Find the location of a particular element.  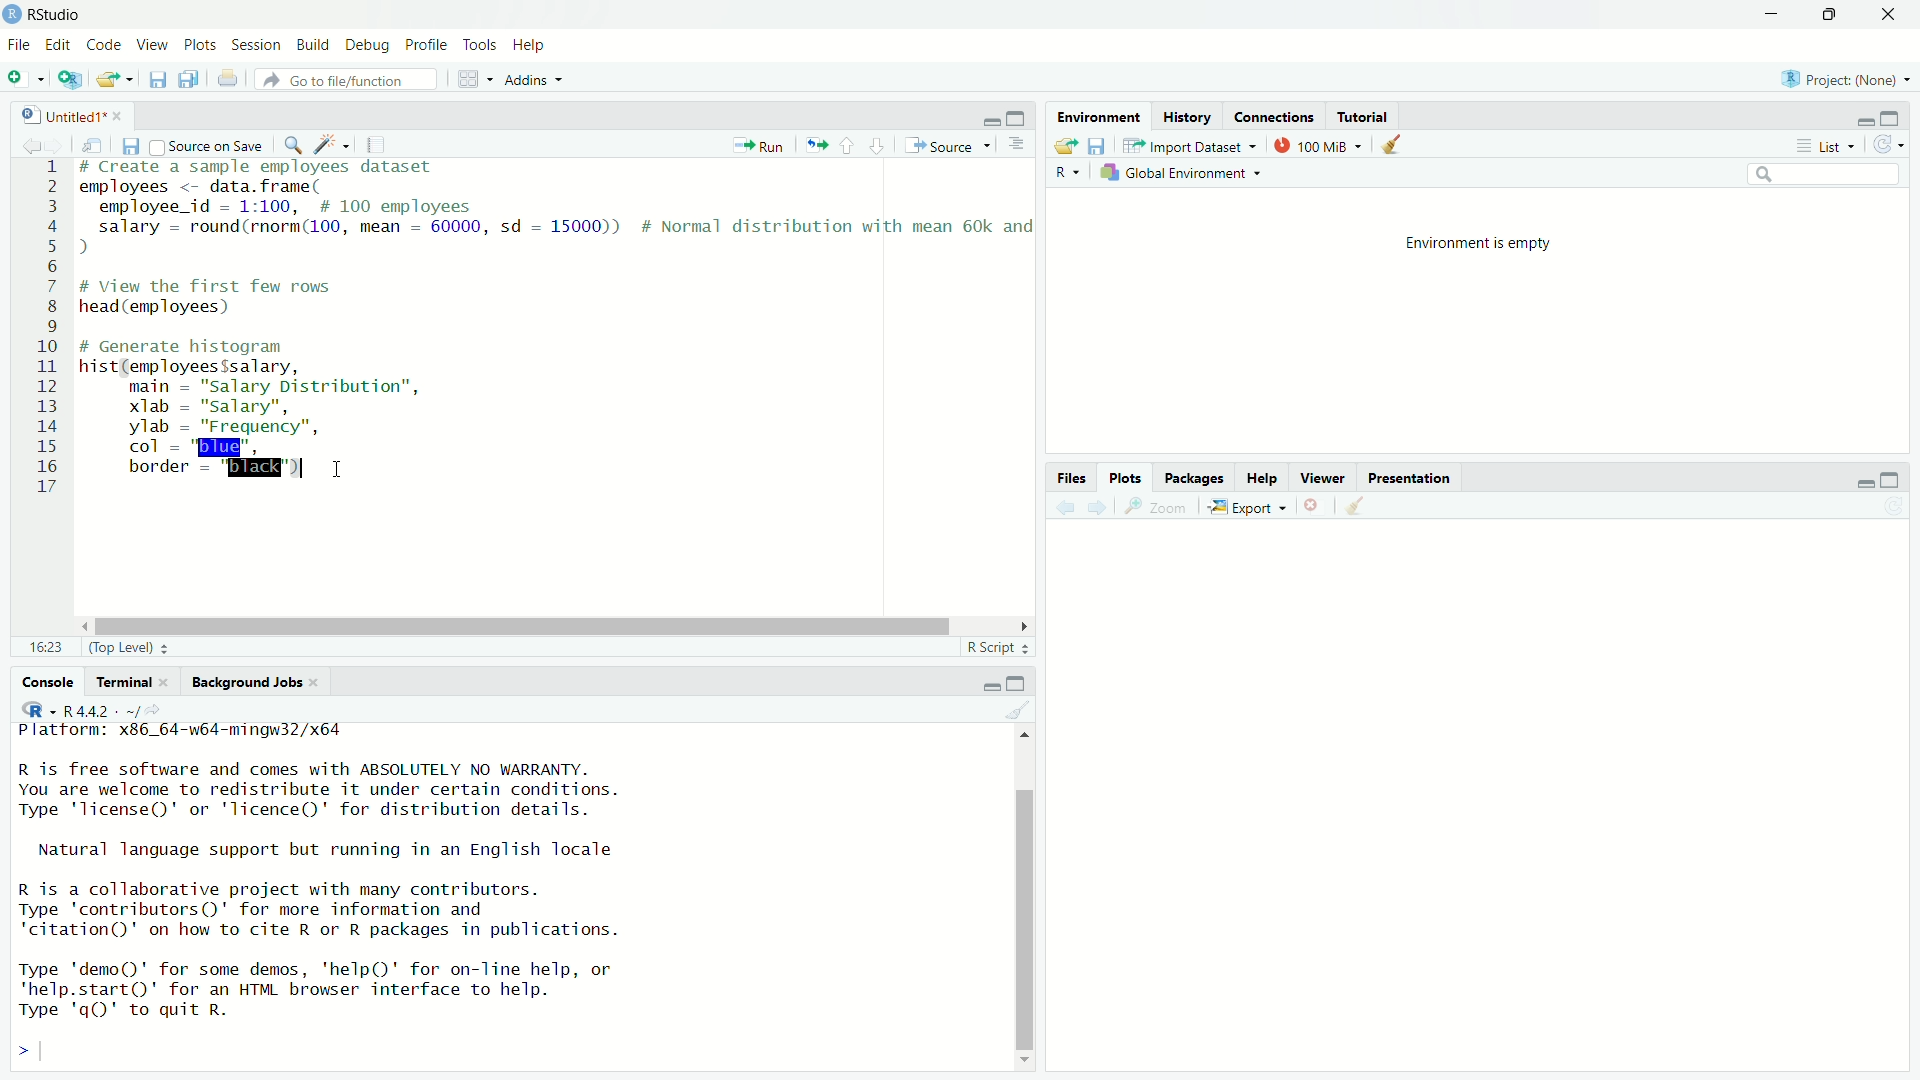

Debug is located at coordinates (371, 46).